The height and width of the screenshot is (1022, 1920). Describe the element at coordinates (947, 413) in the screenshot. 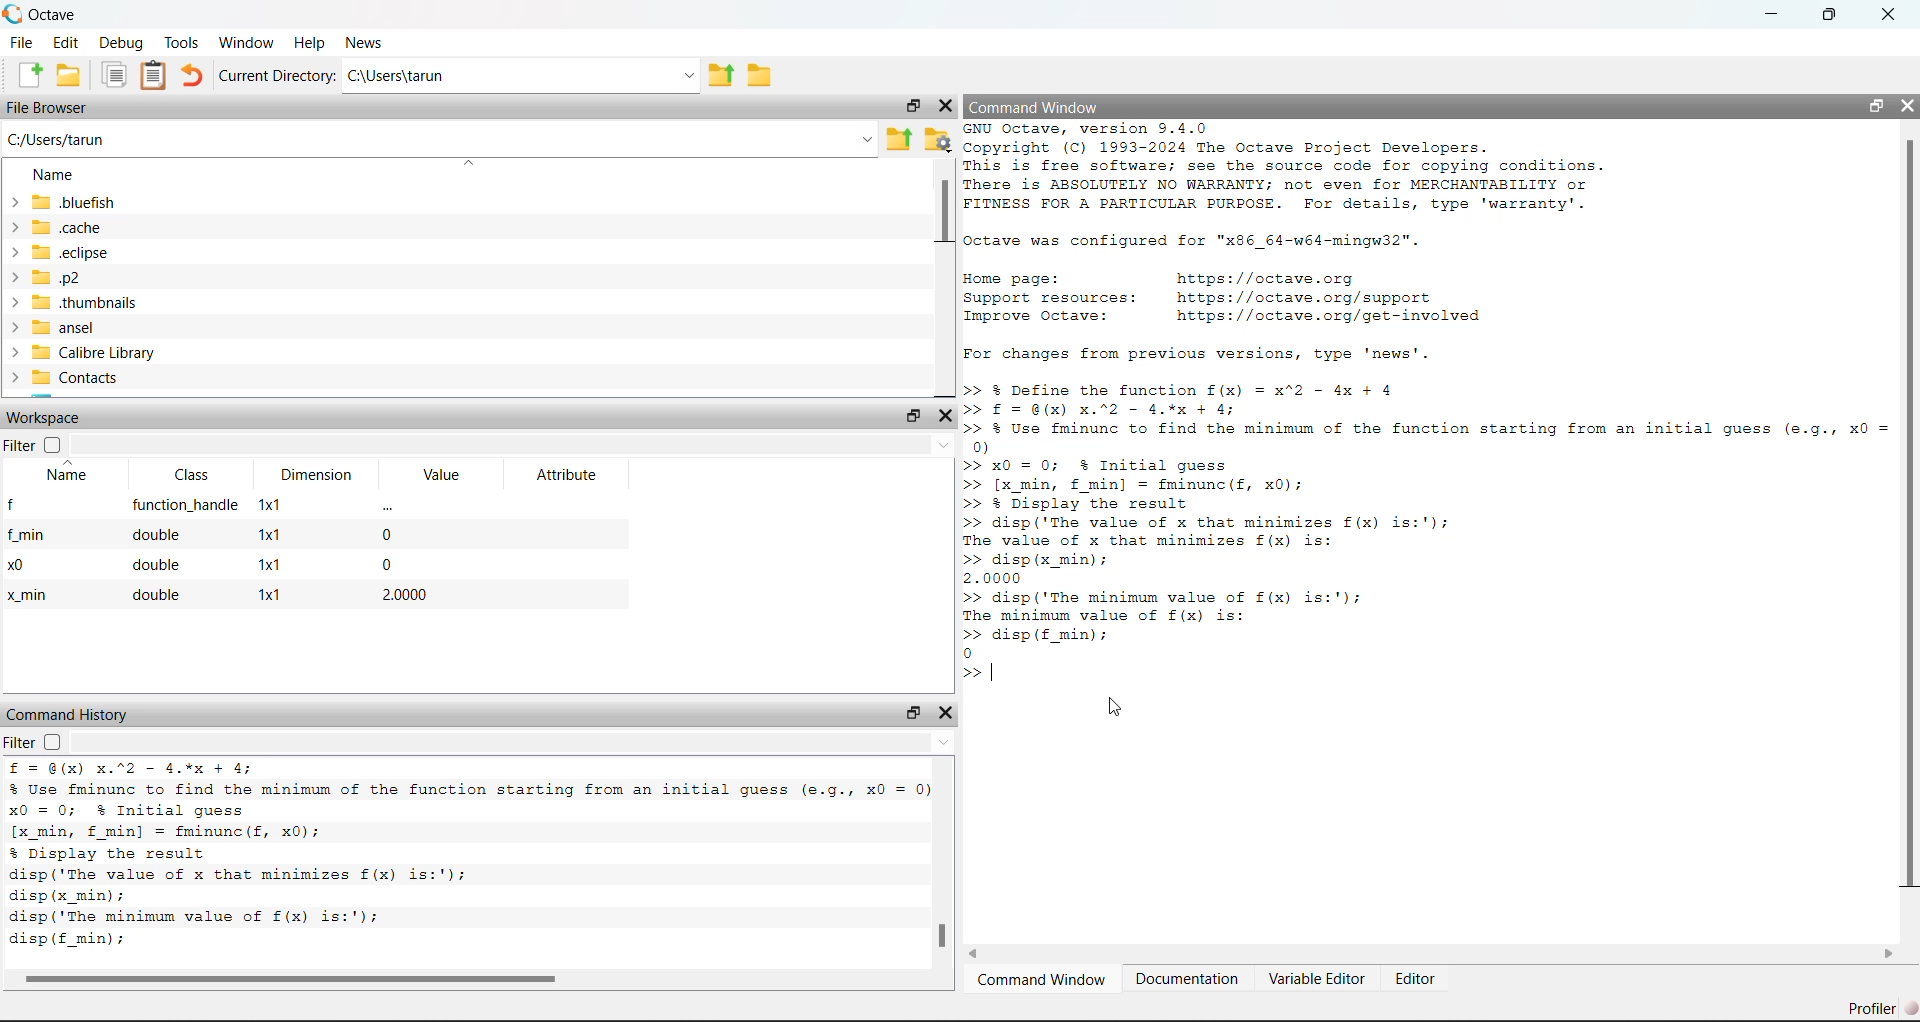

I see `Close` at that location.